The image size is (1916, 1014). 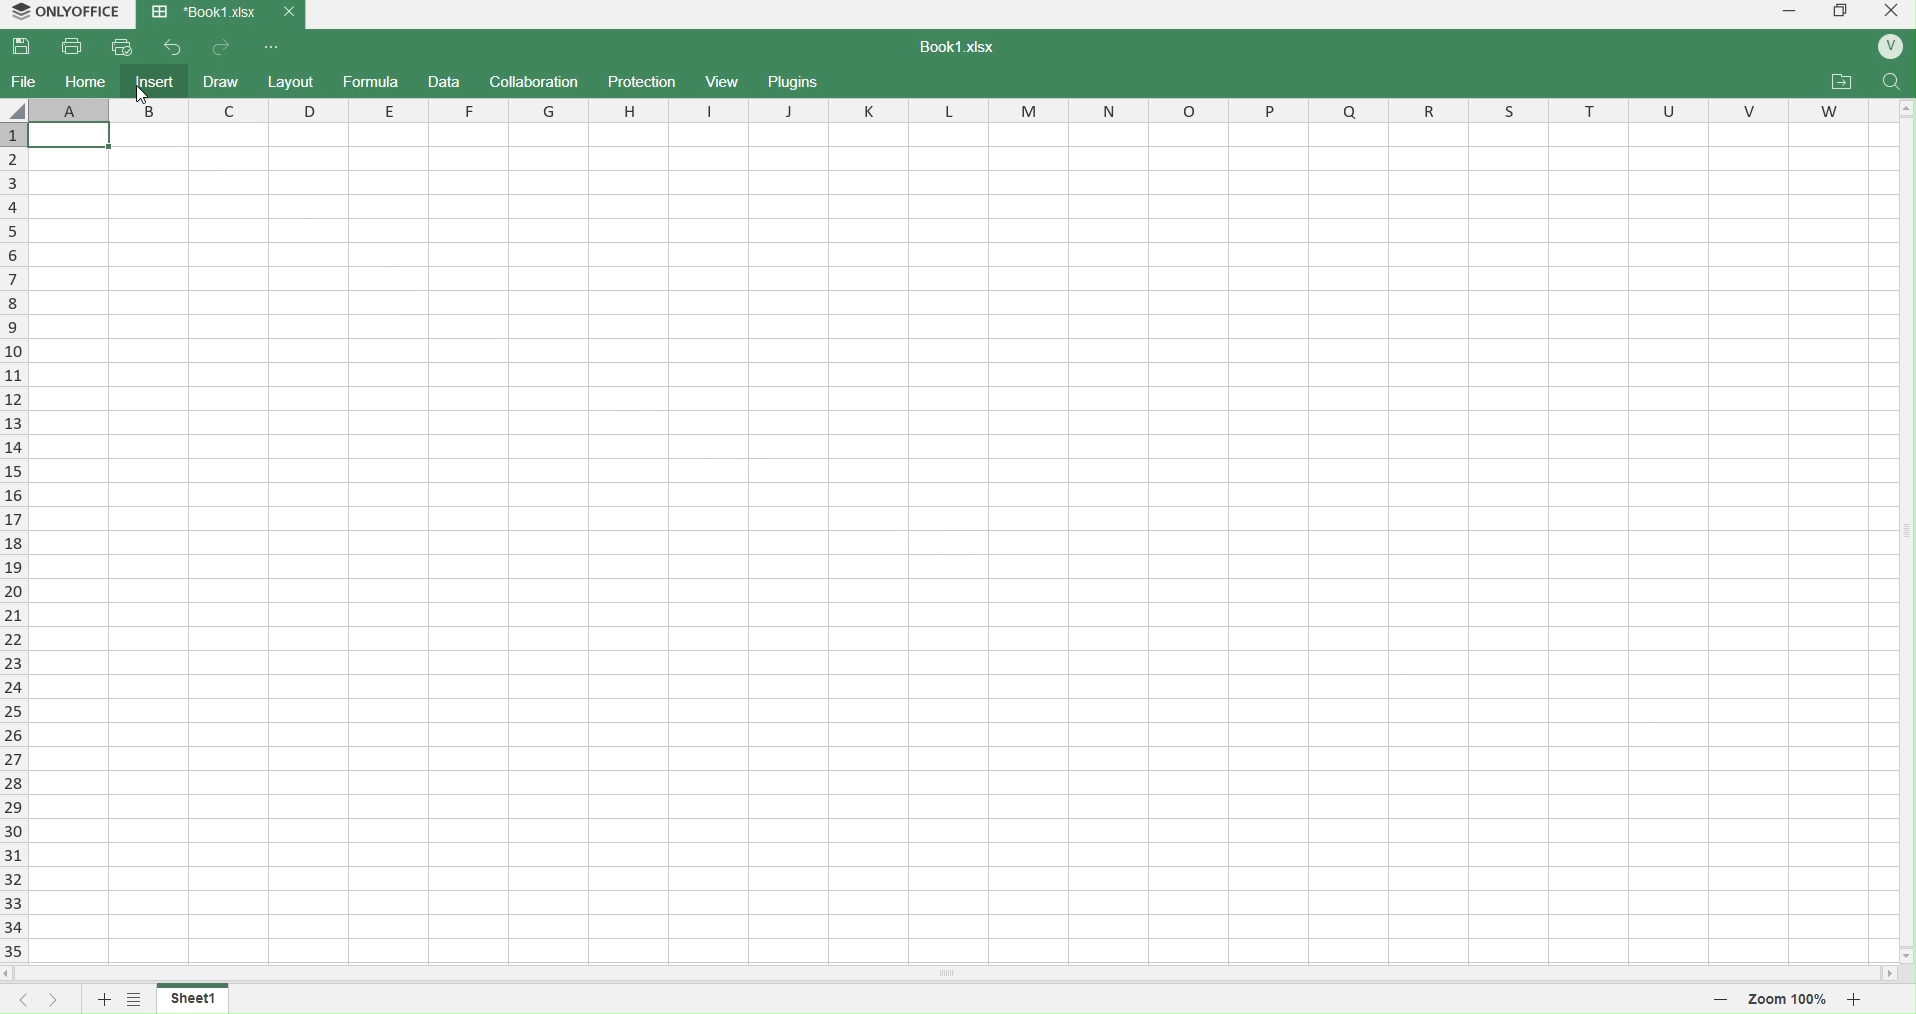 I want to click on next sheet, so click(x=49, y=1000).